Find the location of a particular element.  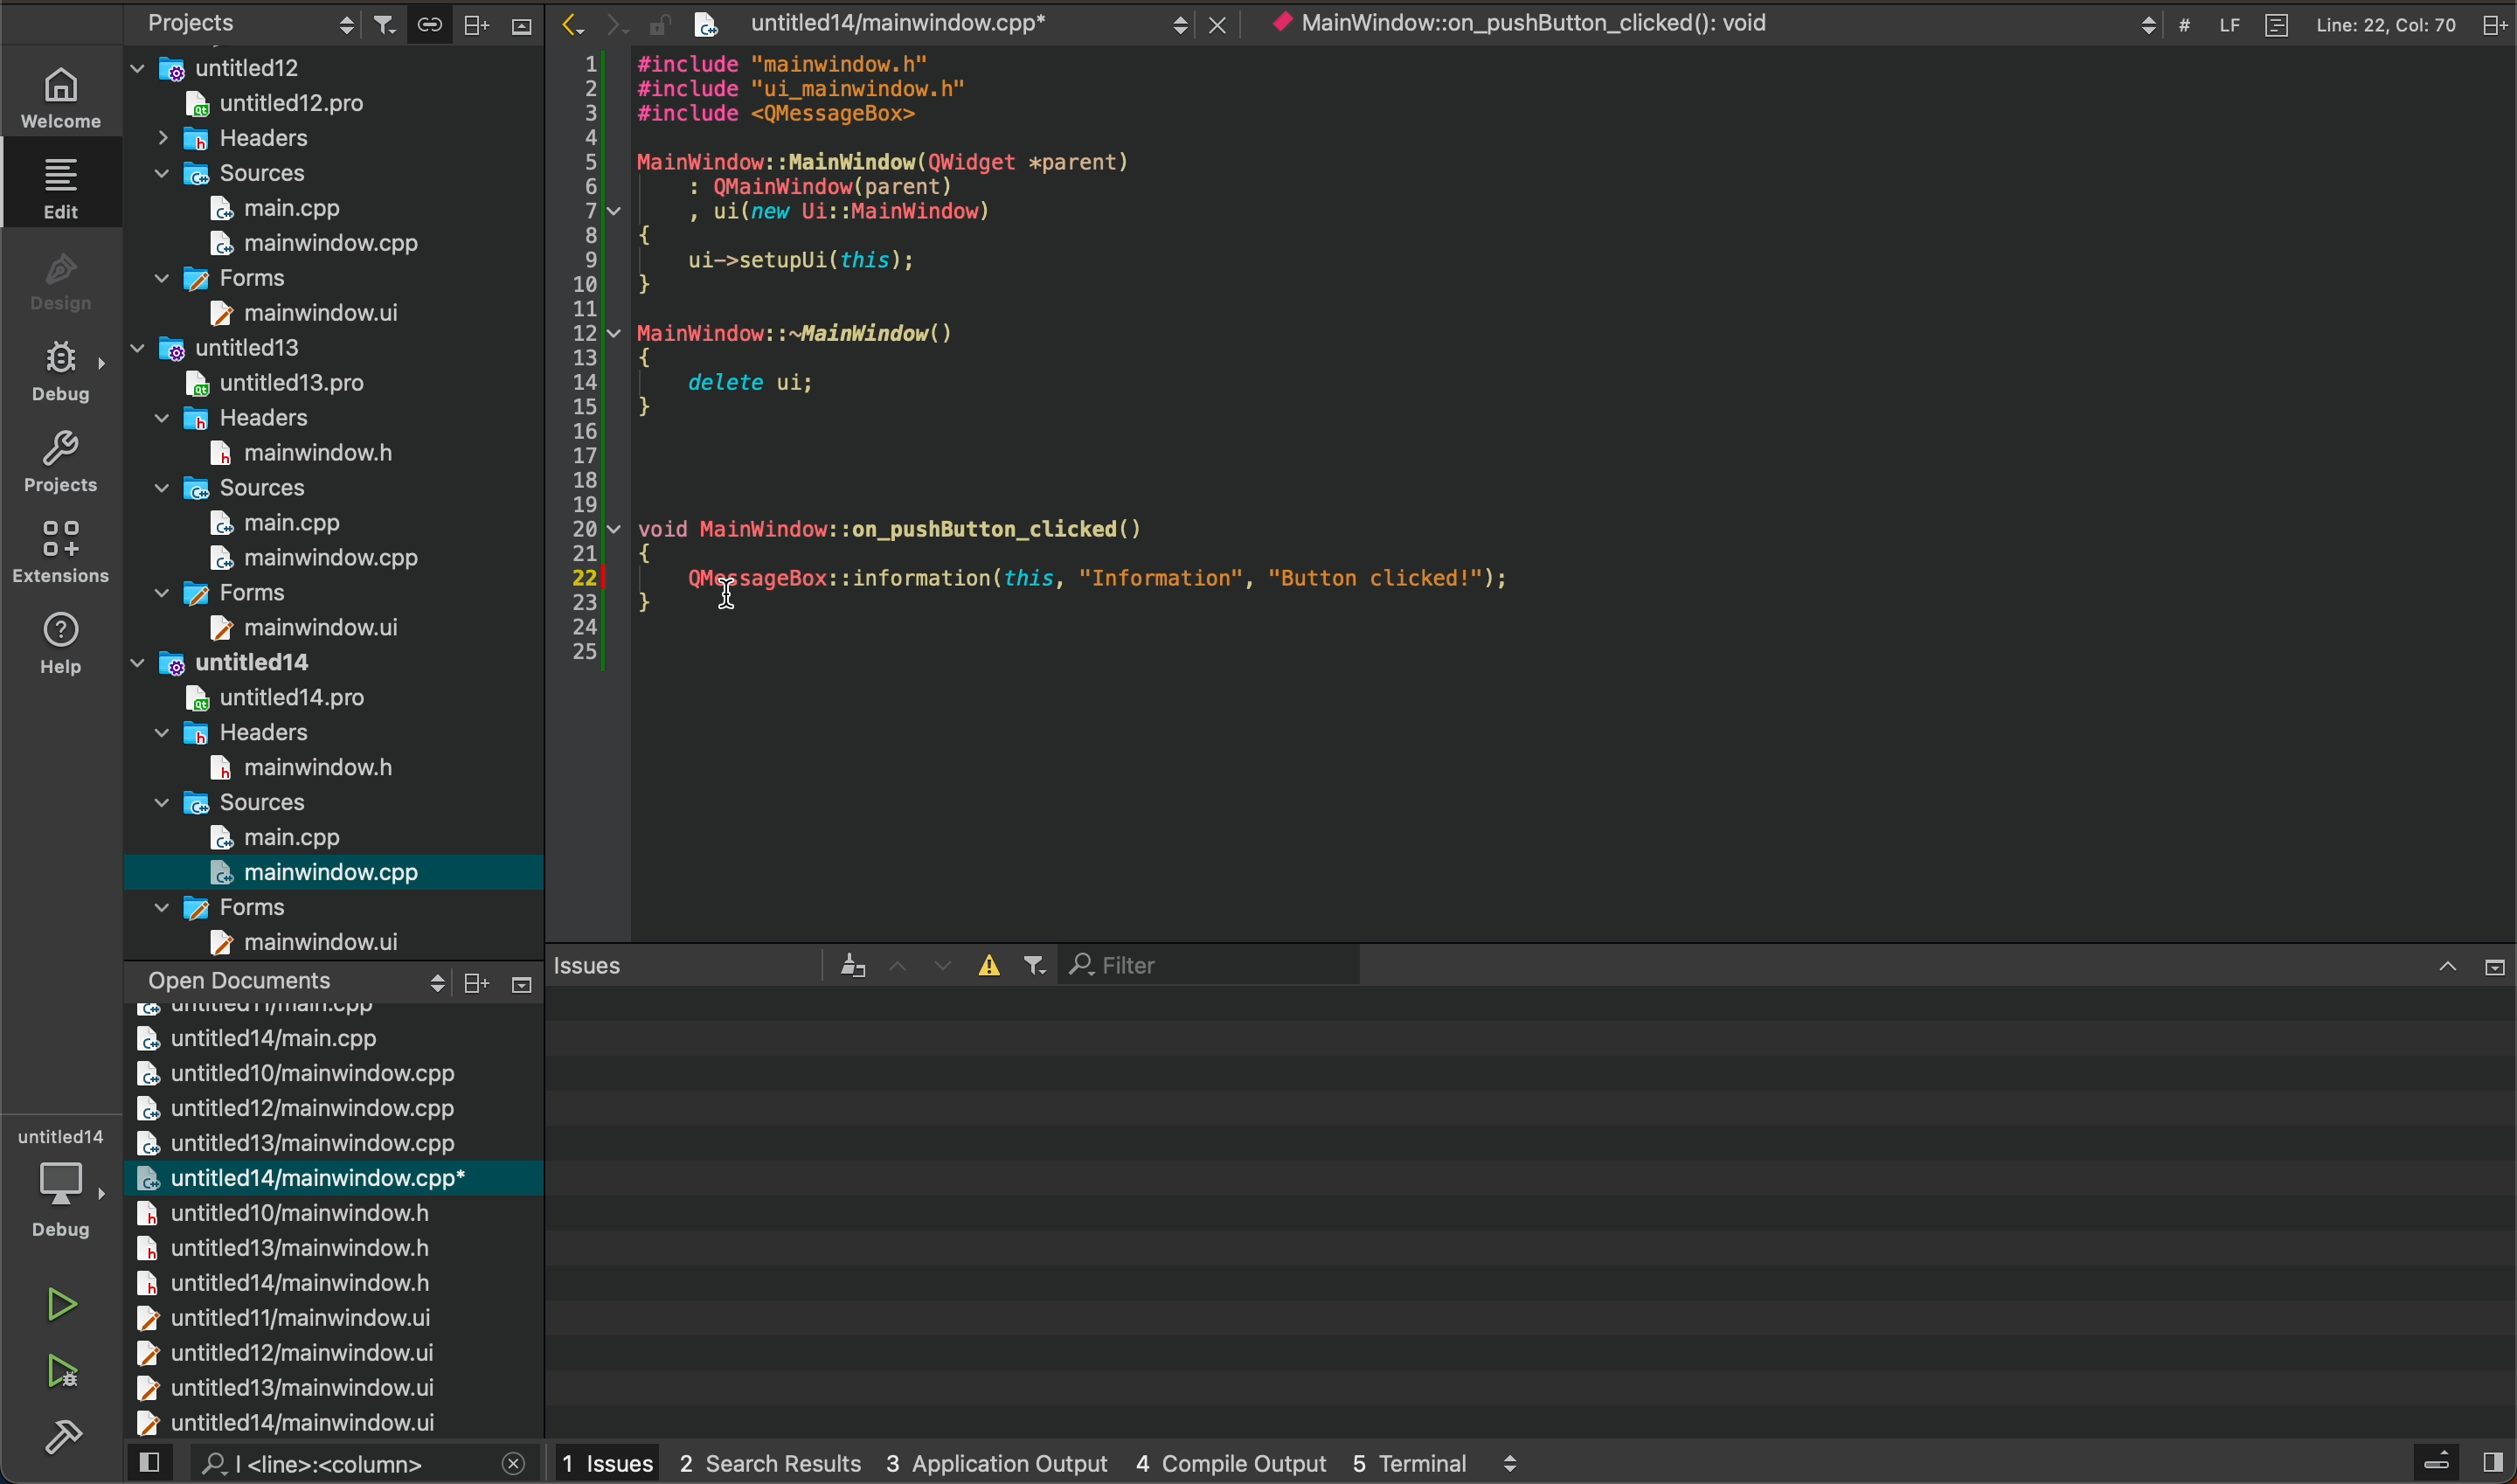

issues is located at coordinates (712, 964).